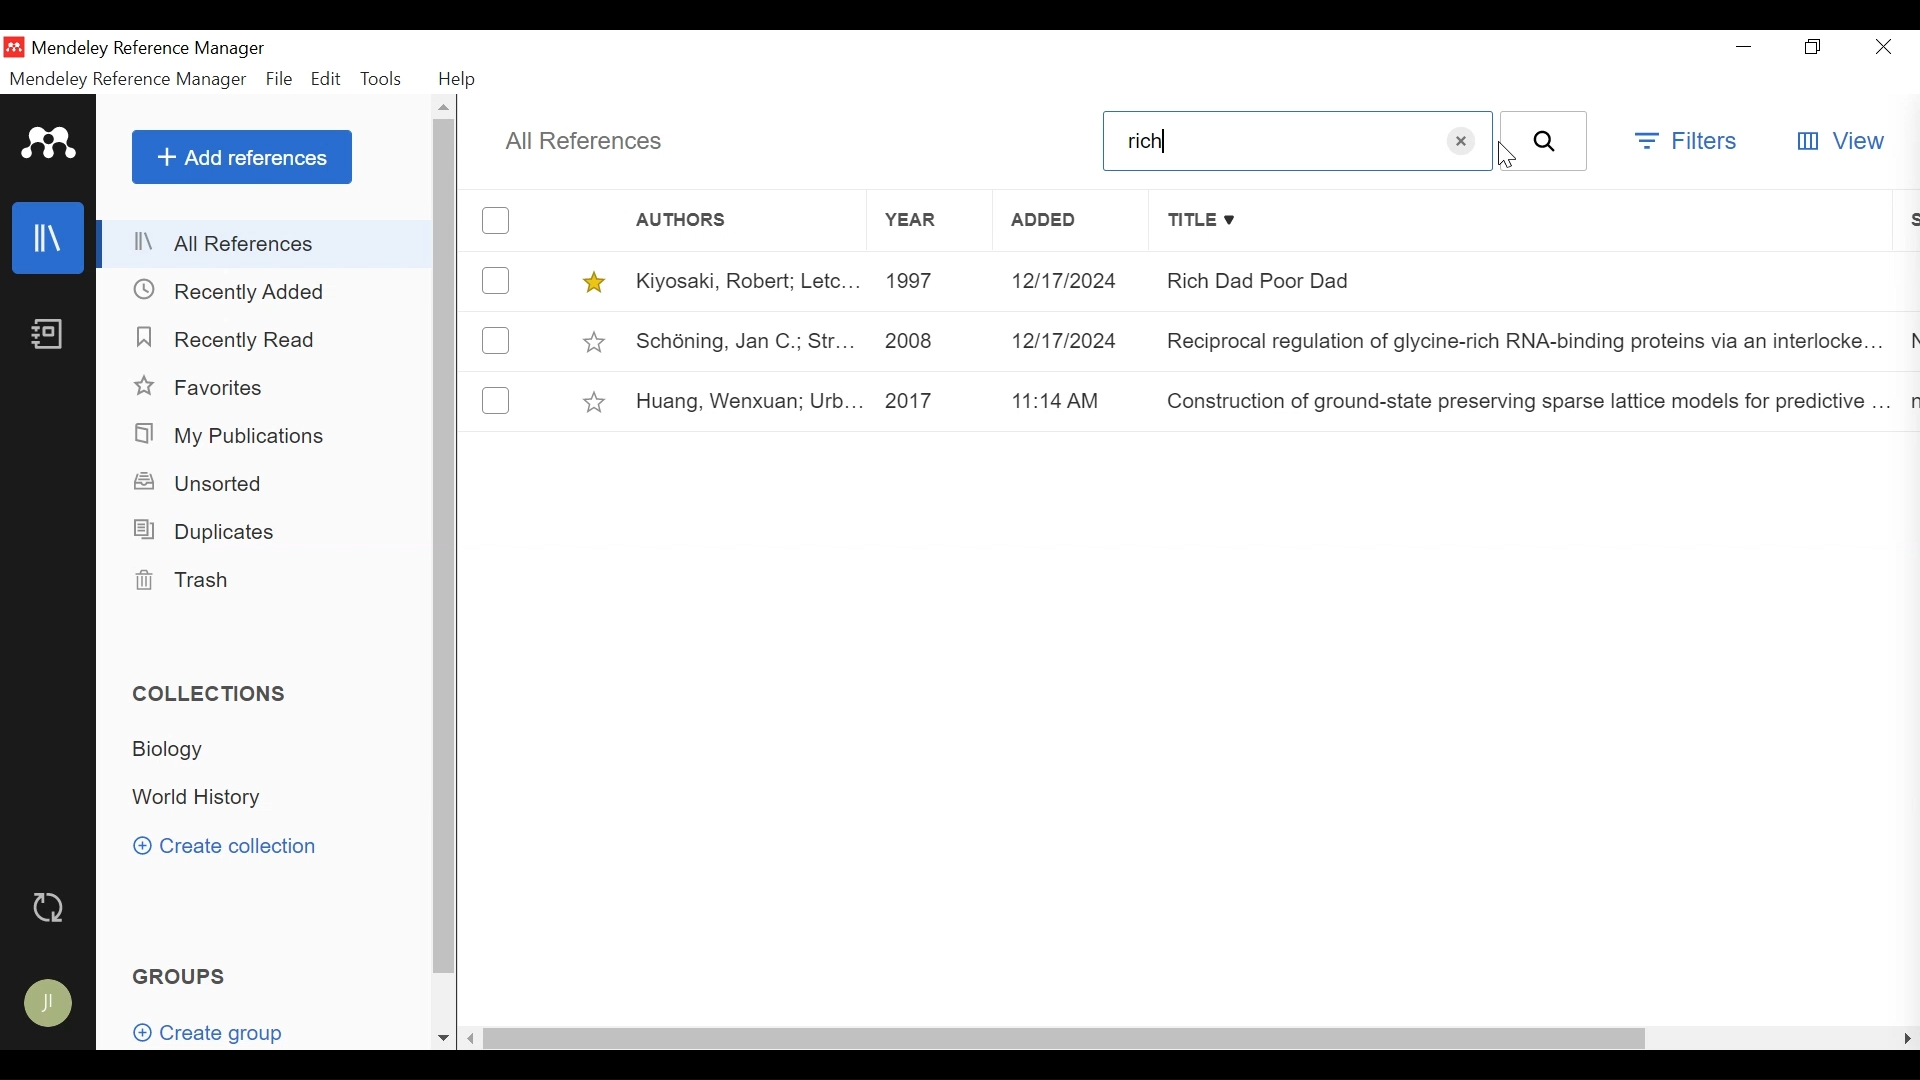 This screenshot has width=1920, height=1080. What do you see at coordinates (1528, 221) in the screenshot?
I see `Title` at bounding box center [1528, 221].